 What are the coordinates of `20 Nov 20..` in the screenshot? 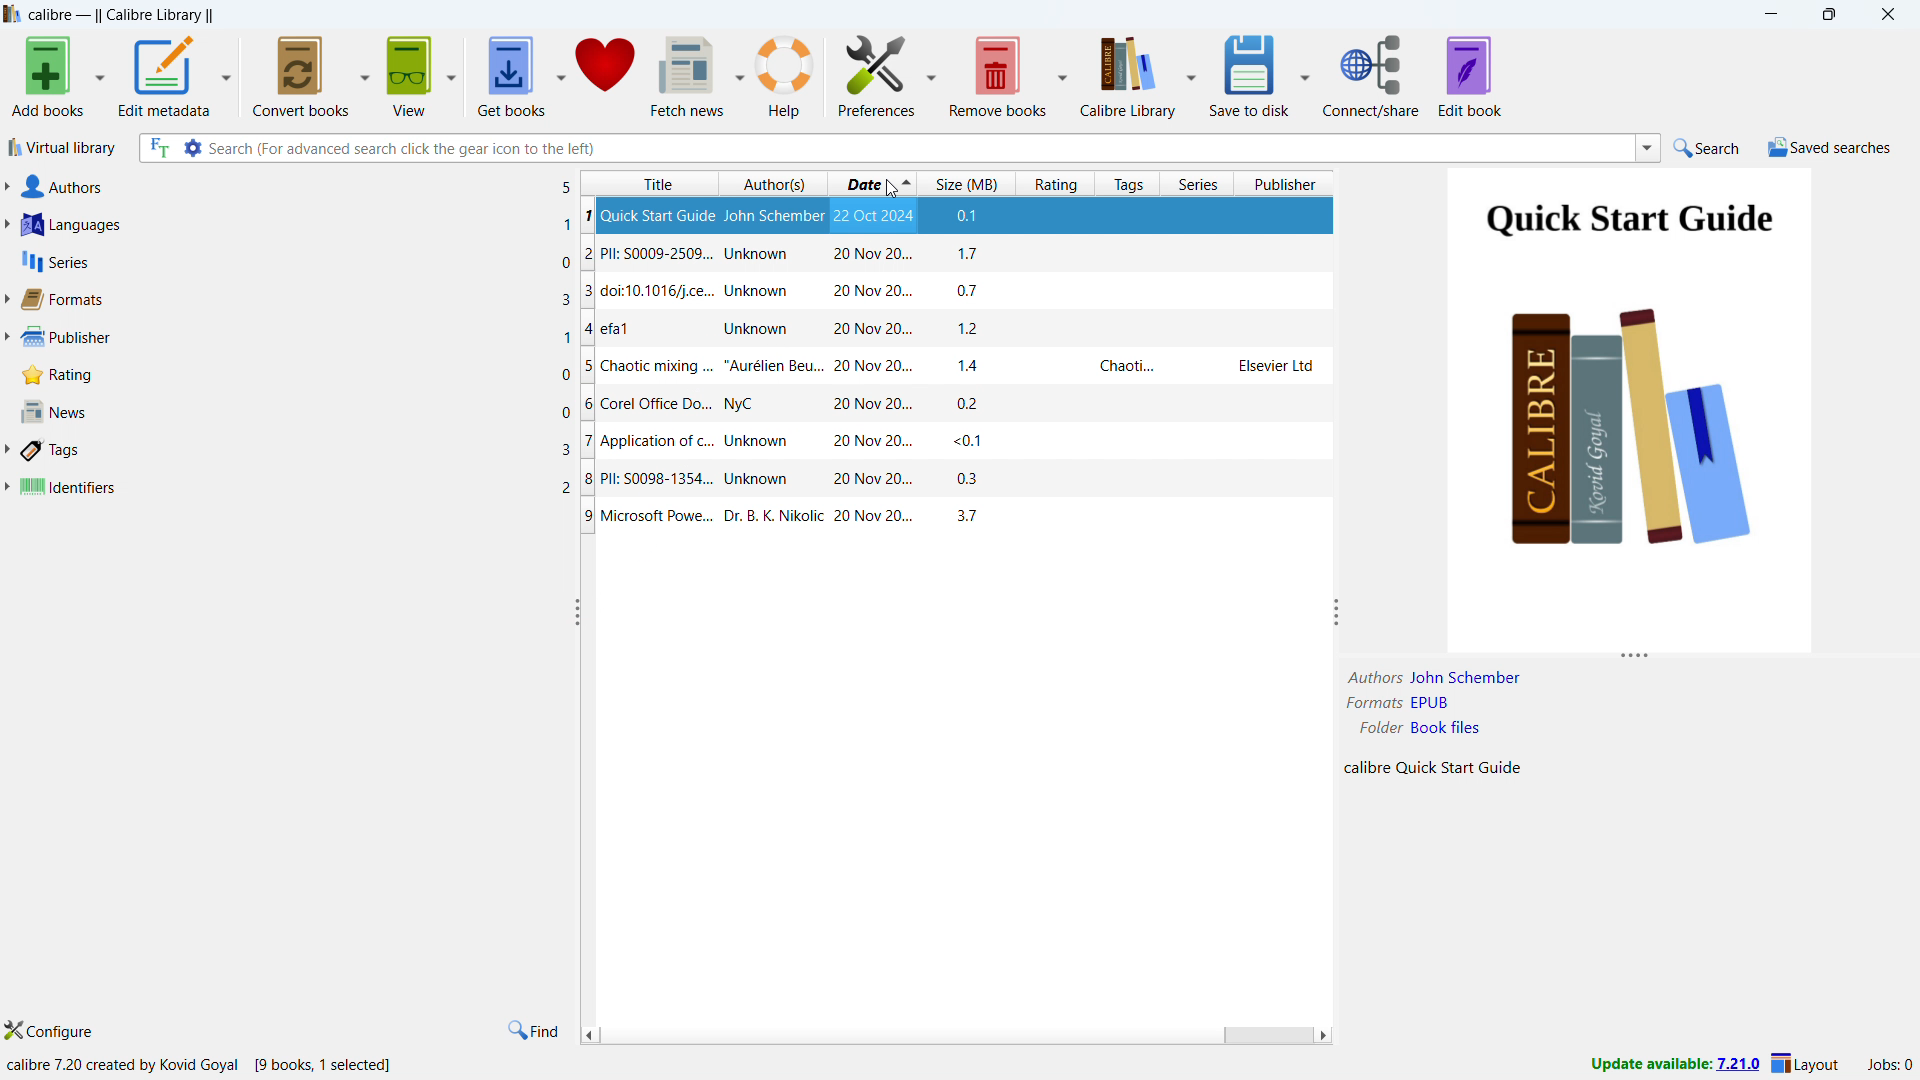 It's located at (873, 215).